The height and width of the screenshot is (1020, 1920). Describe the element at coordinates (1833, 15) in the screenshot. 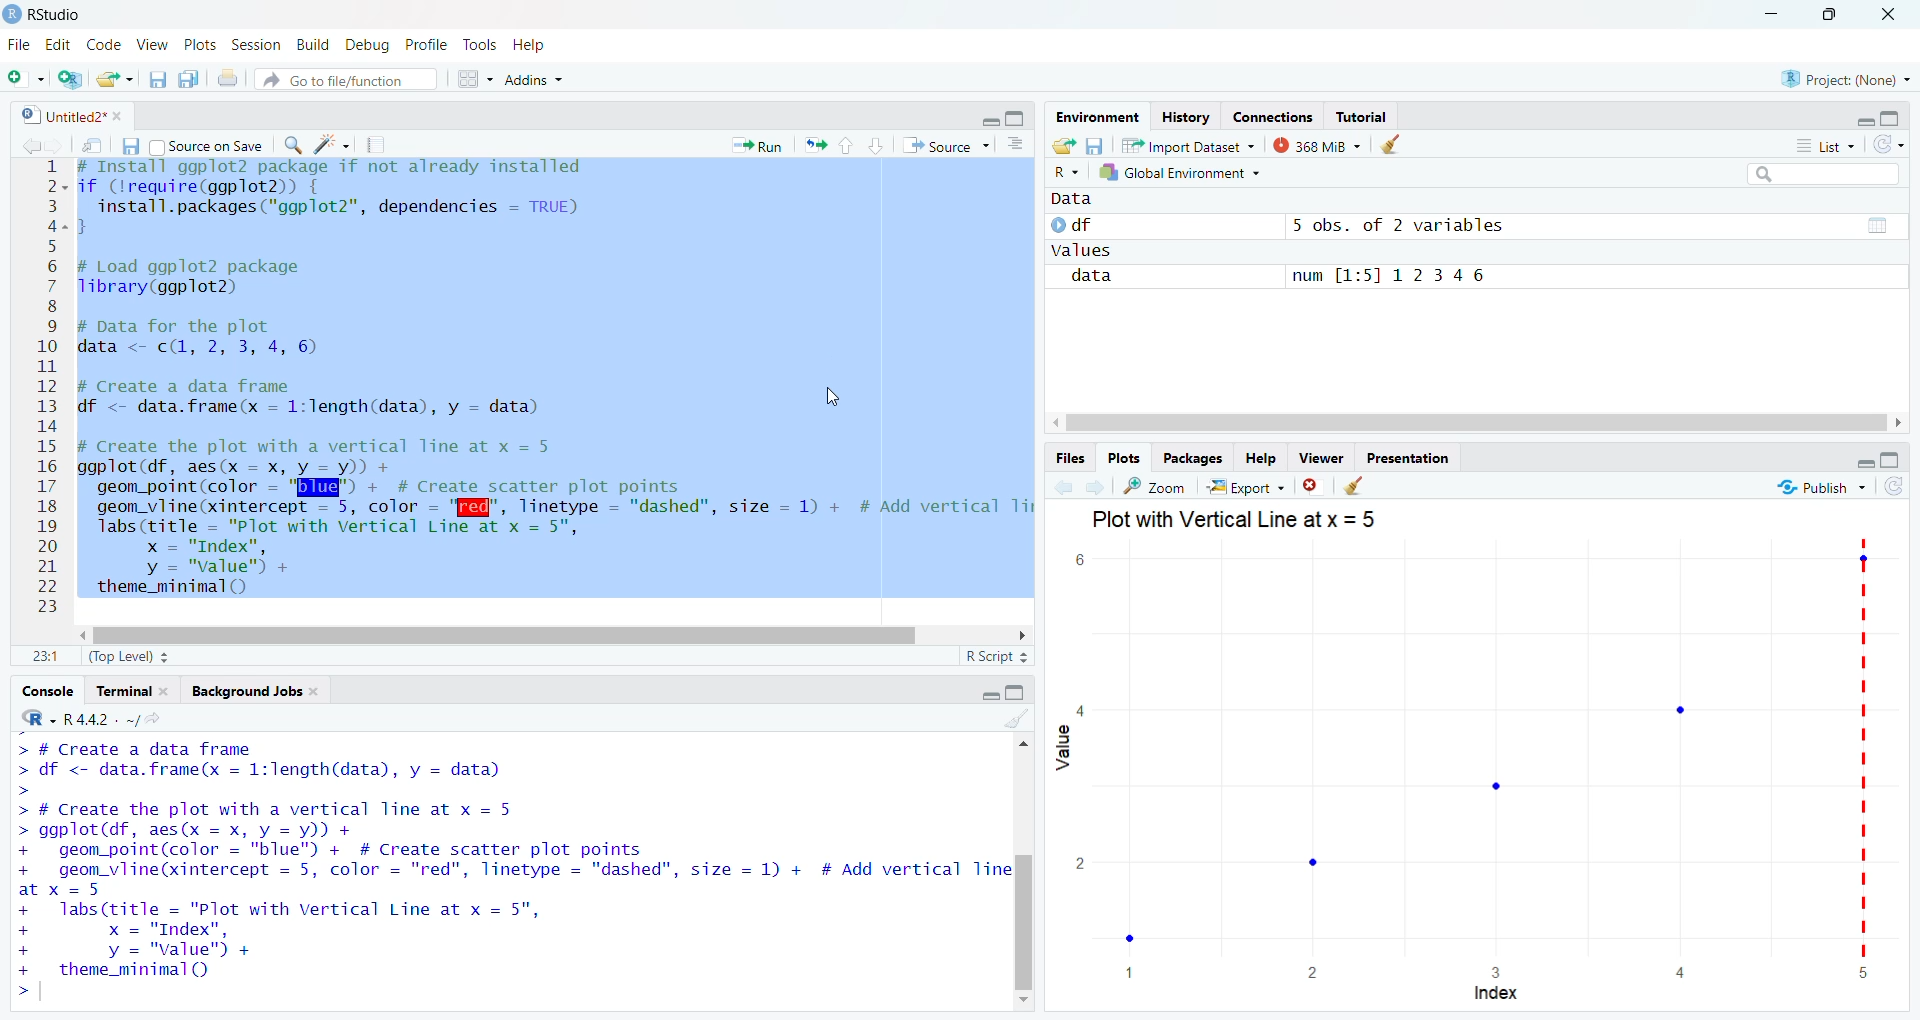

I see `maximise` at that location.